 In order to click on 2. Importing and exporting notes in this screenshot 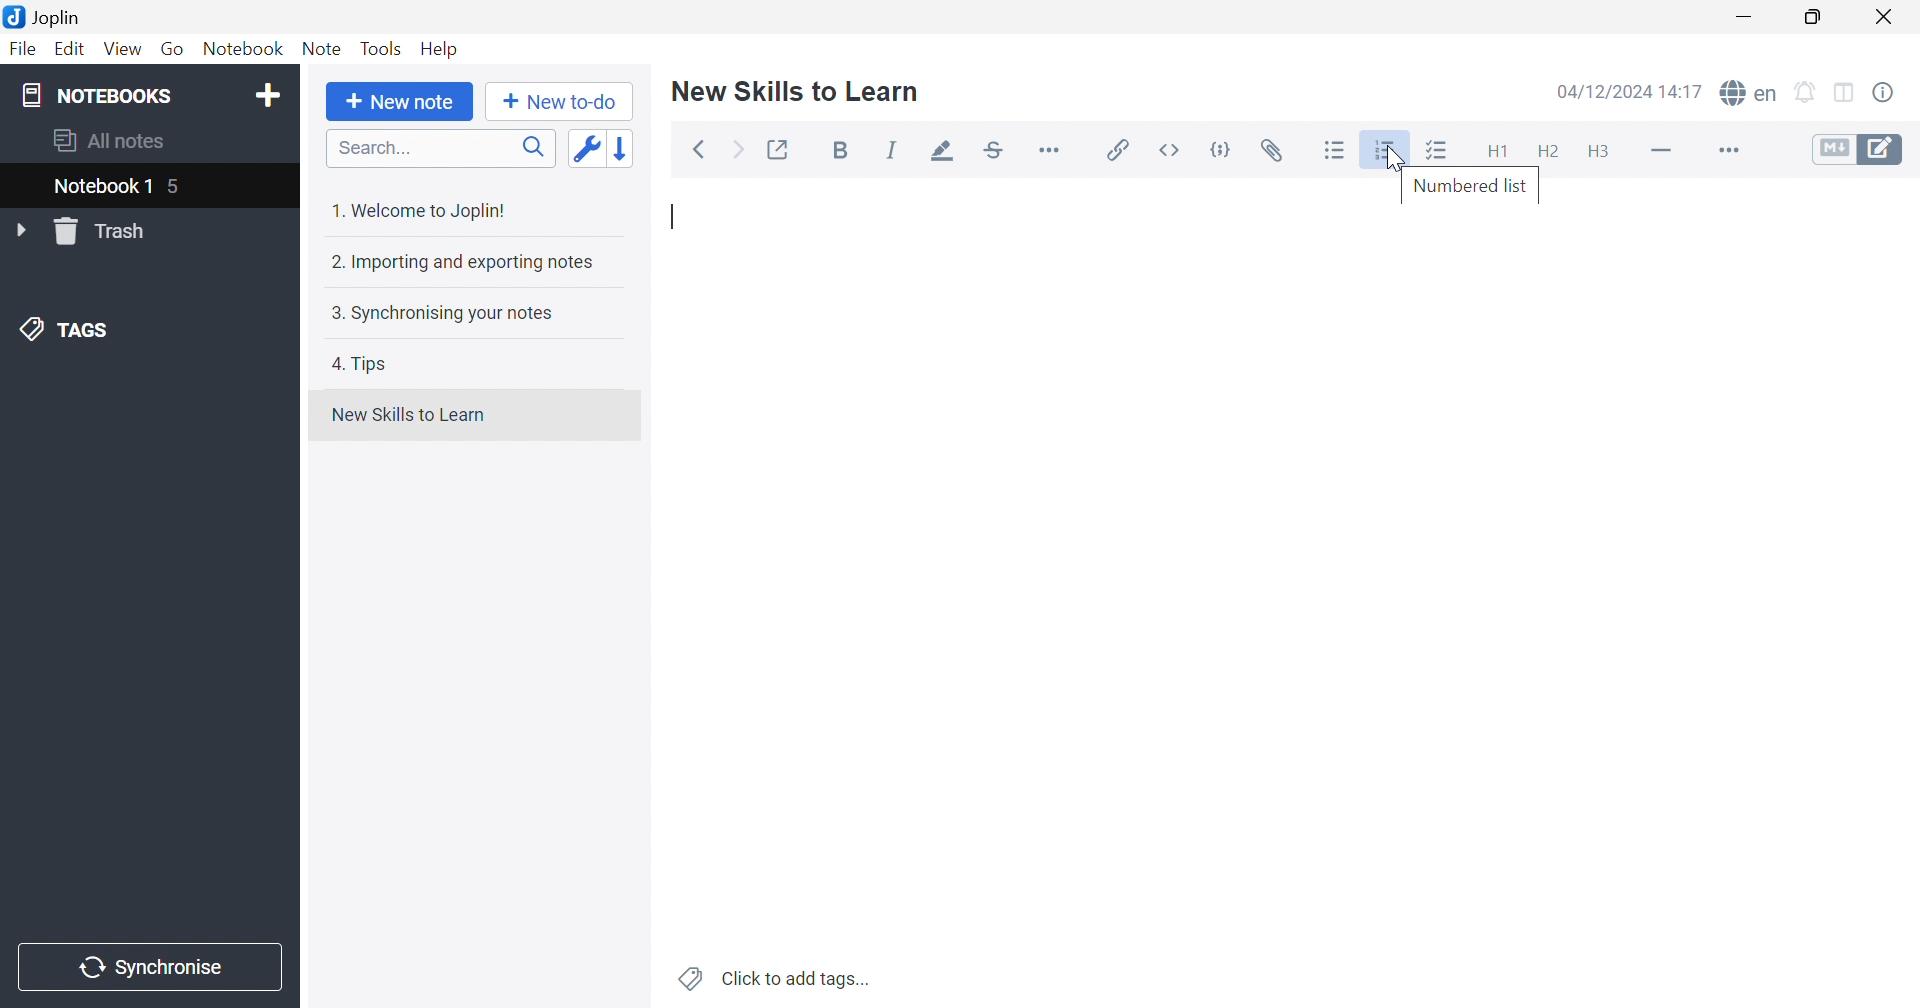, I will do `click(460, 261)`.